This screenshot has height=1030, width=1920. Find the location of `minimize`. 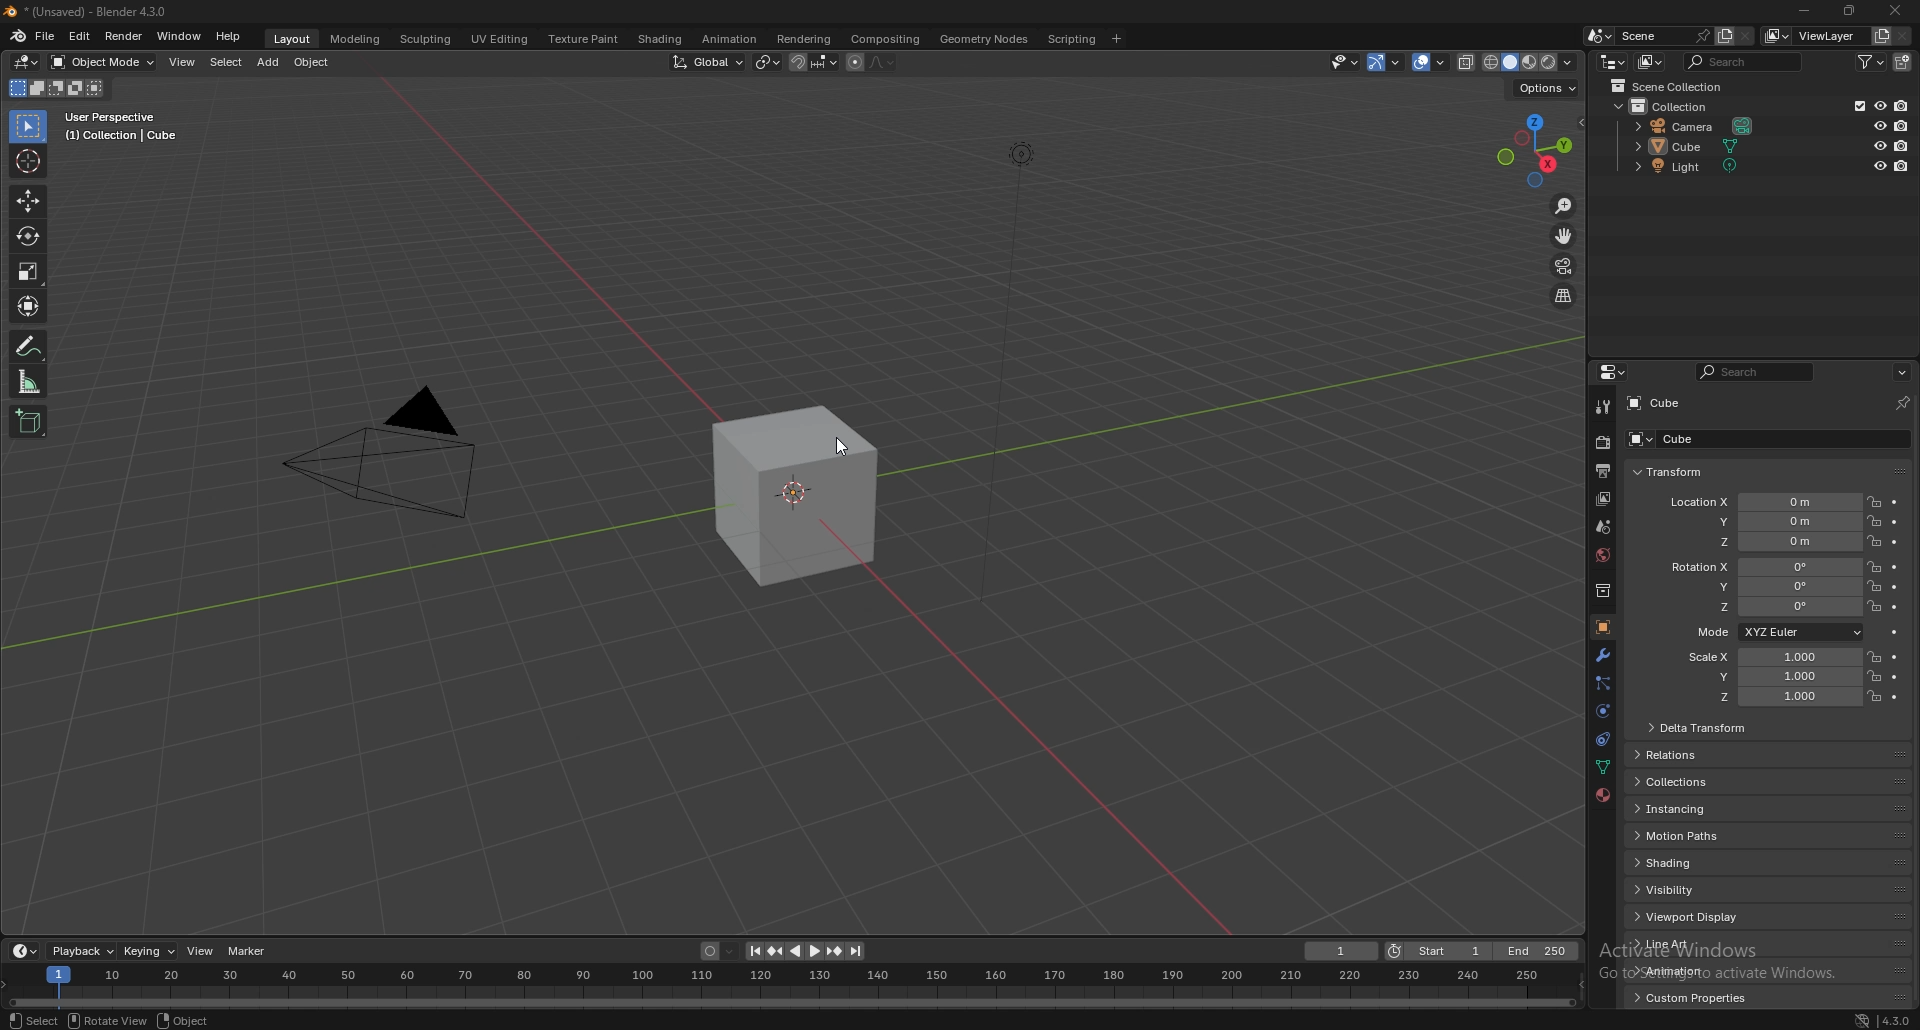

minimize is located at coordinates (1804, 11).